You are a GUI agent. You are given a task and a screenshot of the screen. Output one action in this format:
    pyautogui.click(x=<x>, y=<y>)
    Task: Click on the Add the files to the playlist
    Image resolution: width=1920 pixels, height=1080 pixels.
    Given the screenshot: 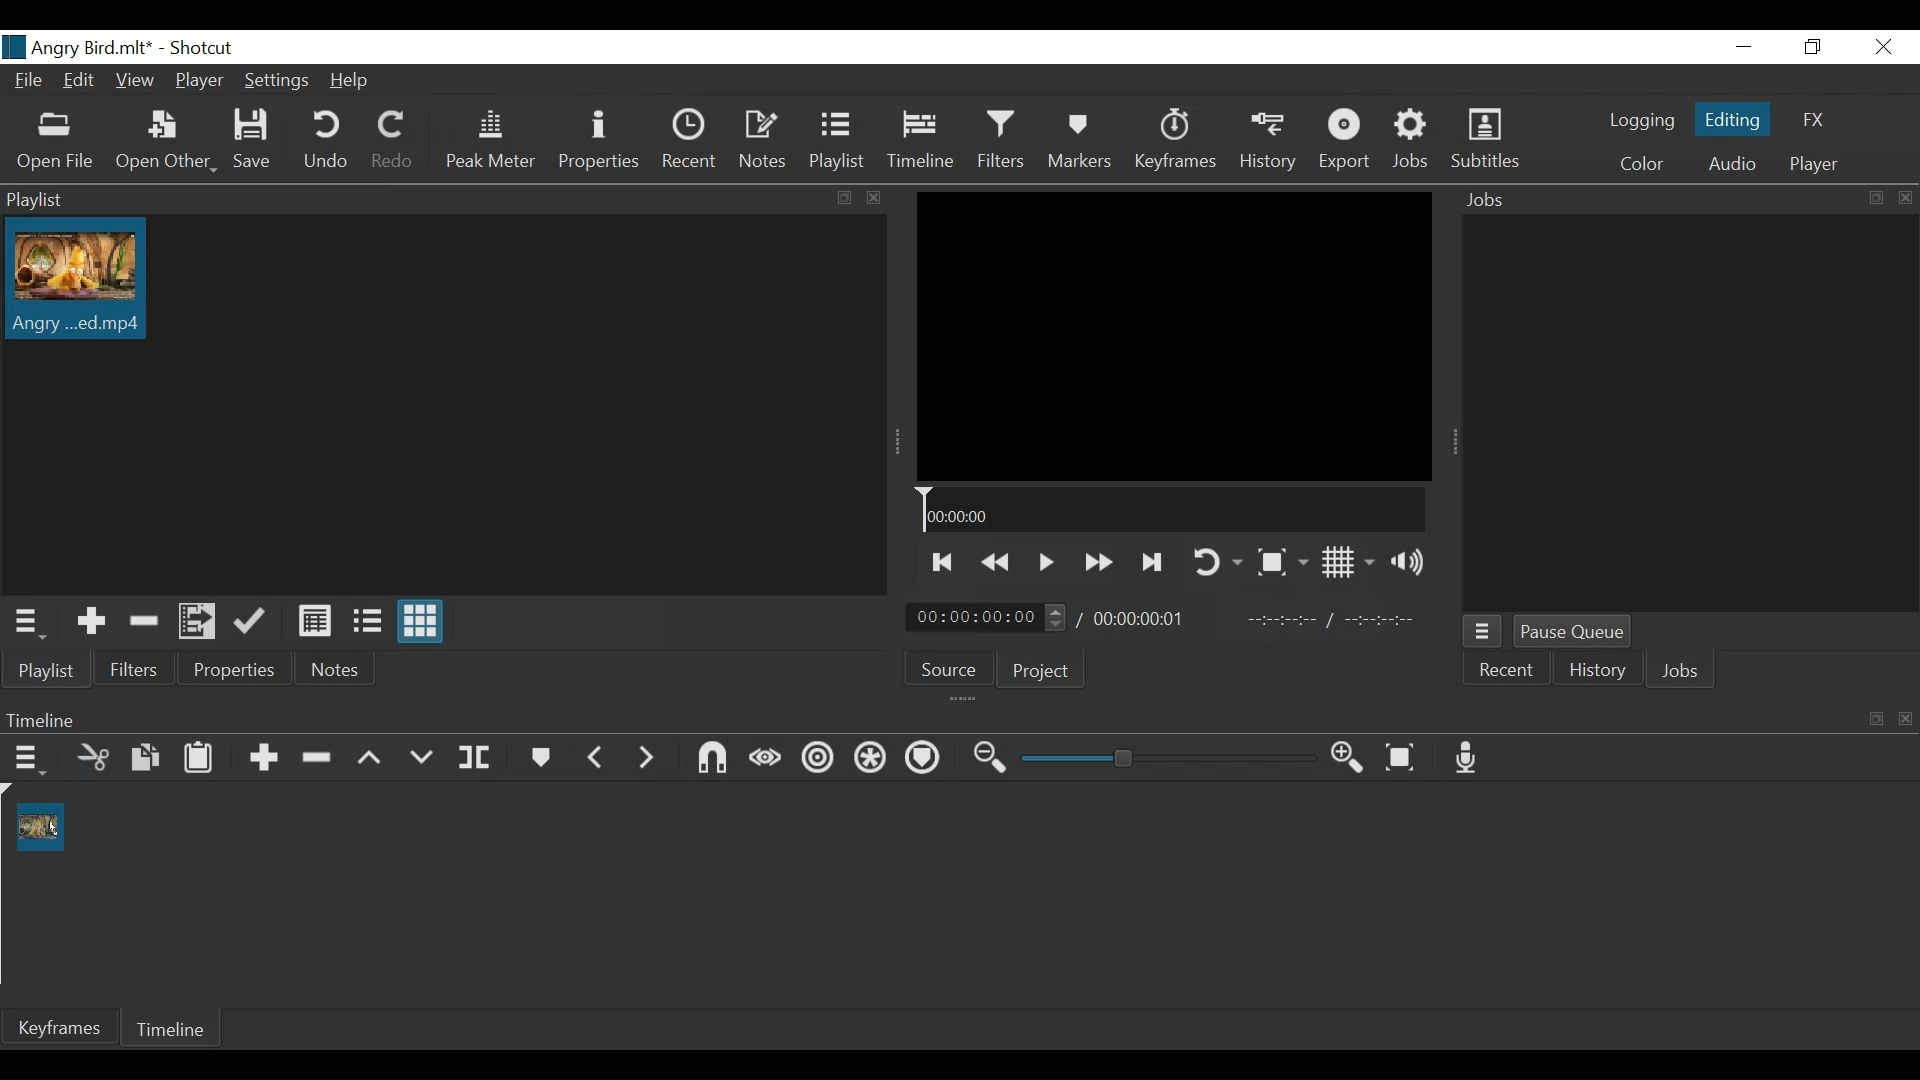 What is the action you would take?
    pyautogui.click(x=196, y=620)
    